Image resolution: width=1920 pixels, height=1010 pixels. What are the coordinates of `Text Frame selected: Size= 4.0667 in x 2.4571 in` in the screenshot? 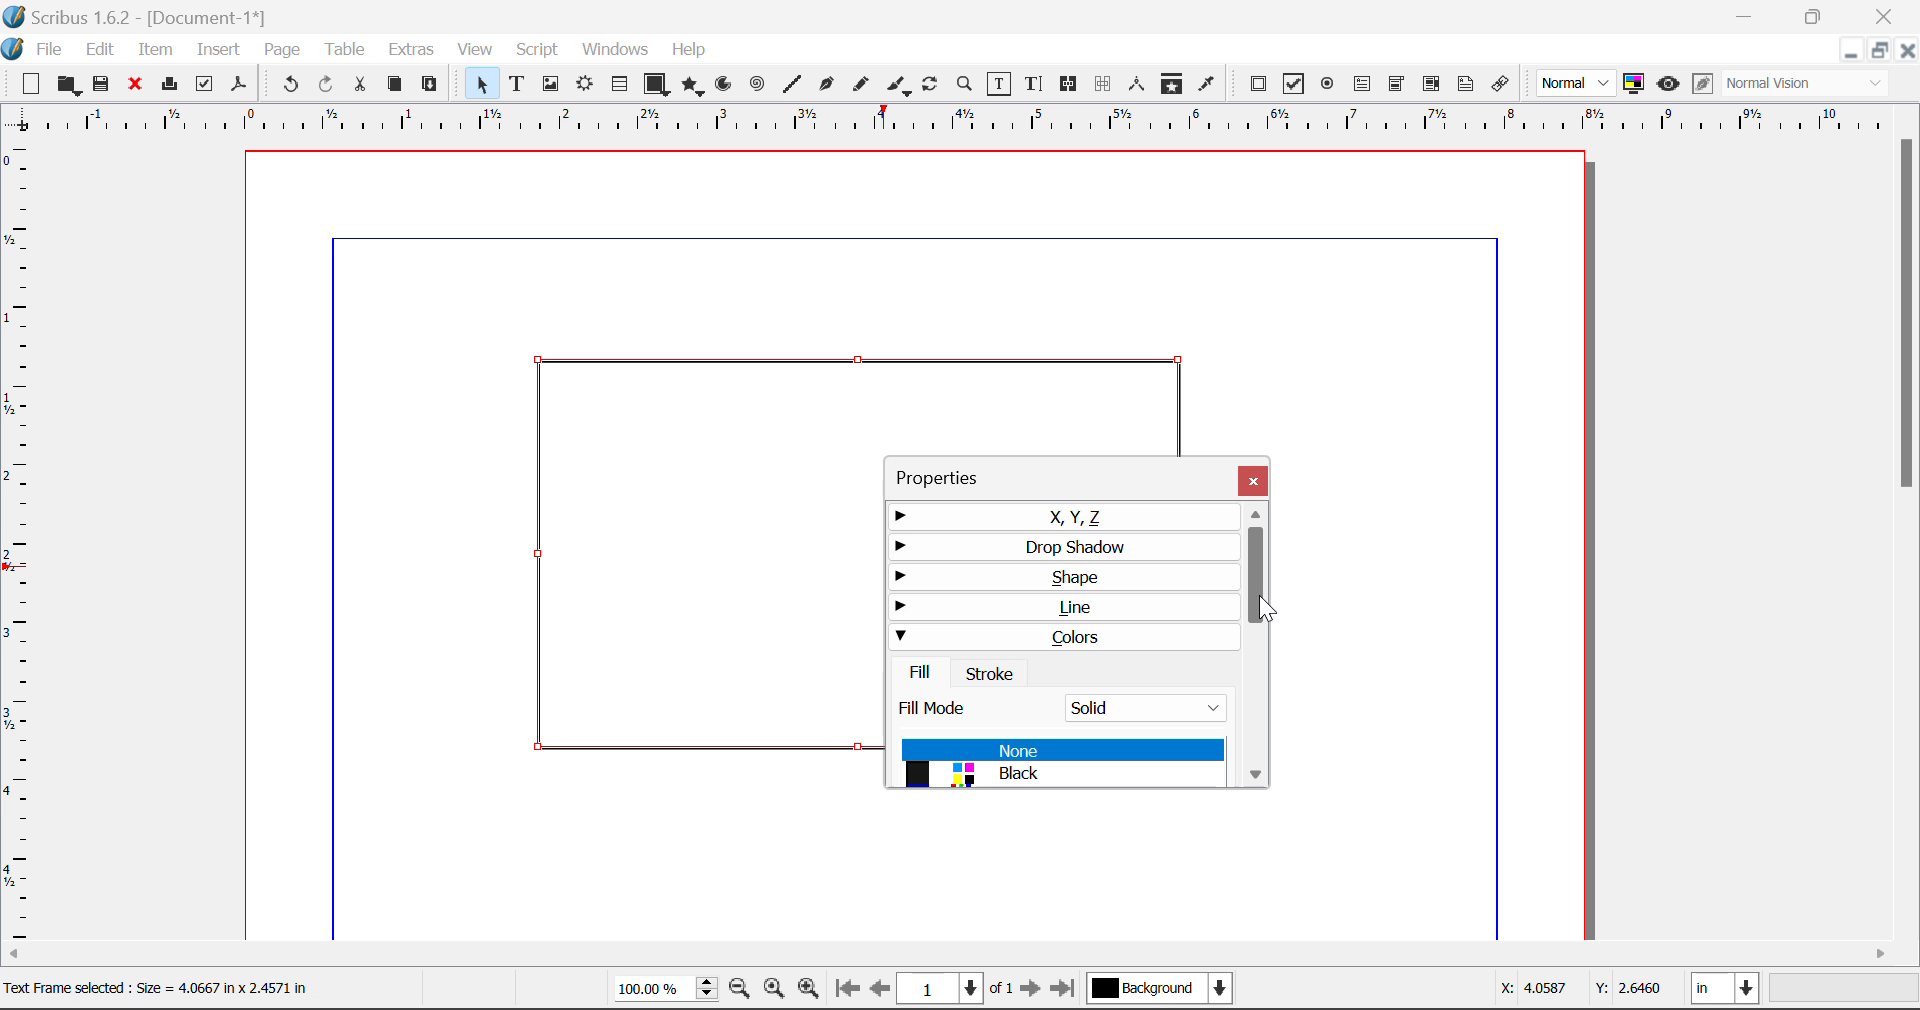 It's located at (156, 986).